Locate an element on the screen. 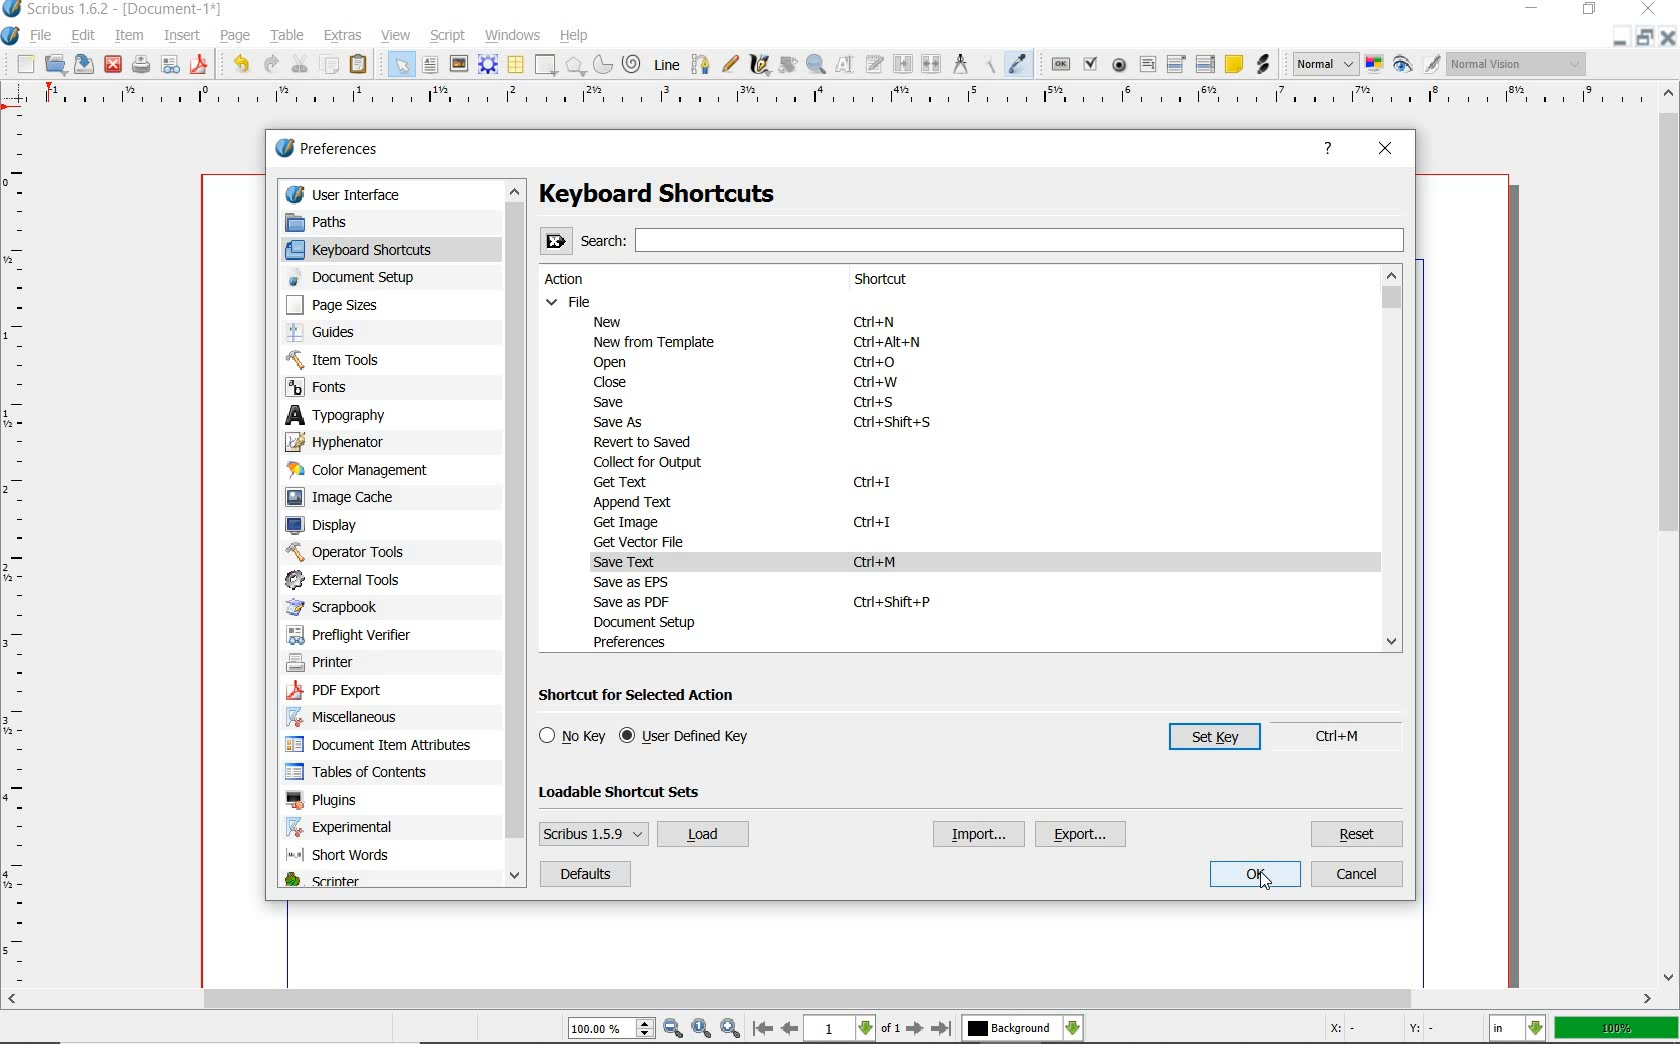 This screenshot has width=1680, height=1044. Ctrl + I is located at coordinates (872, 484).